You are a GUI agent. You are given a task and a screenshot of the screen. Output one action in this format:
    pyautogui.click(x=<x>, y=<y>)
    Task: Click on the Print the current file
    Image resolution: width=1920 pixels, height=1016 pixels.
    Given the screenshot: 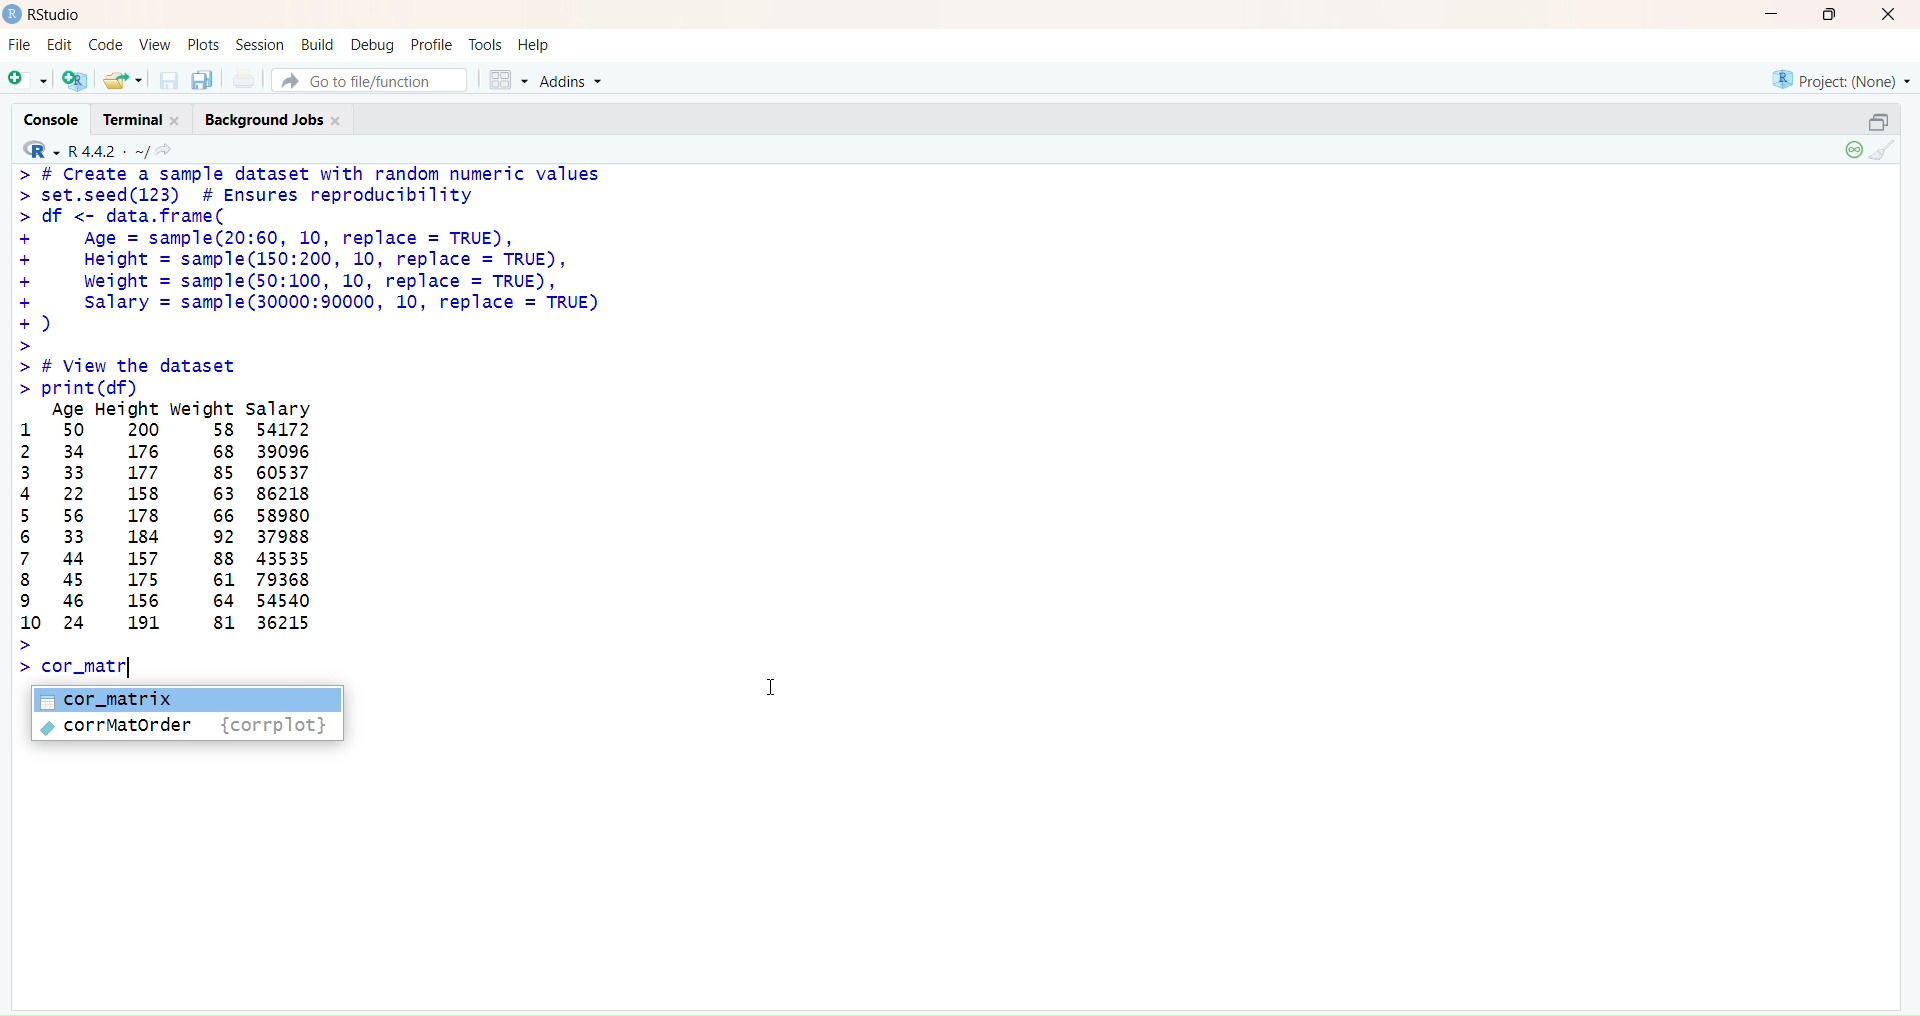 What is the action you would take?
    pyautogui.click(x=245, y=79)
    